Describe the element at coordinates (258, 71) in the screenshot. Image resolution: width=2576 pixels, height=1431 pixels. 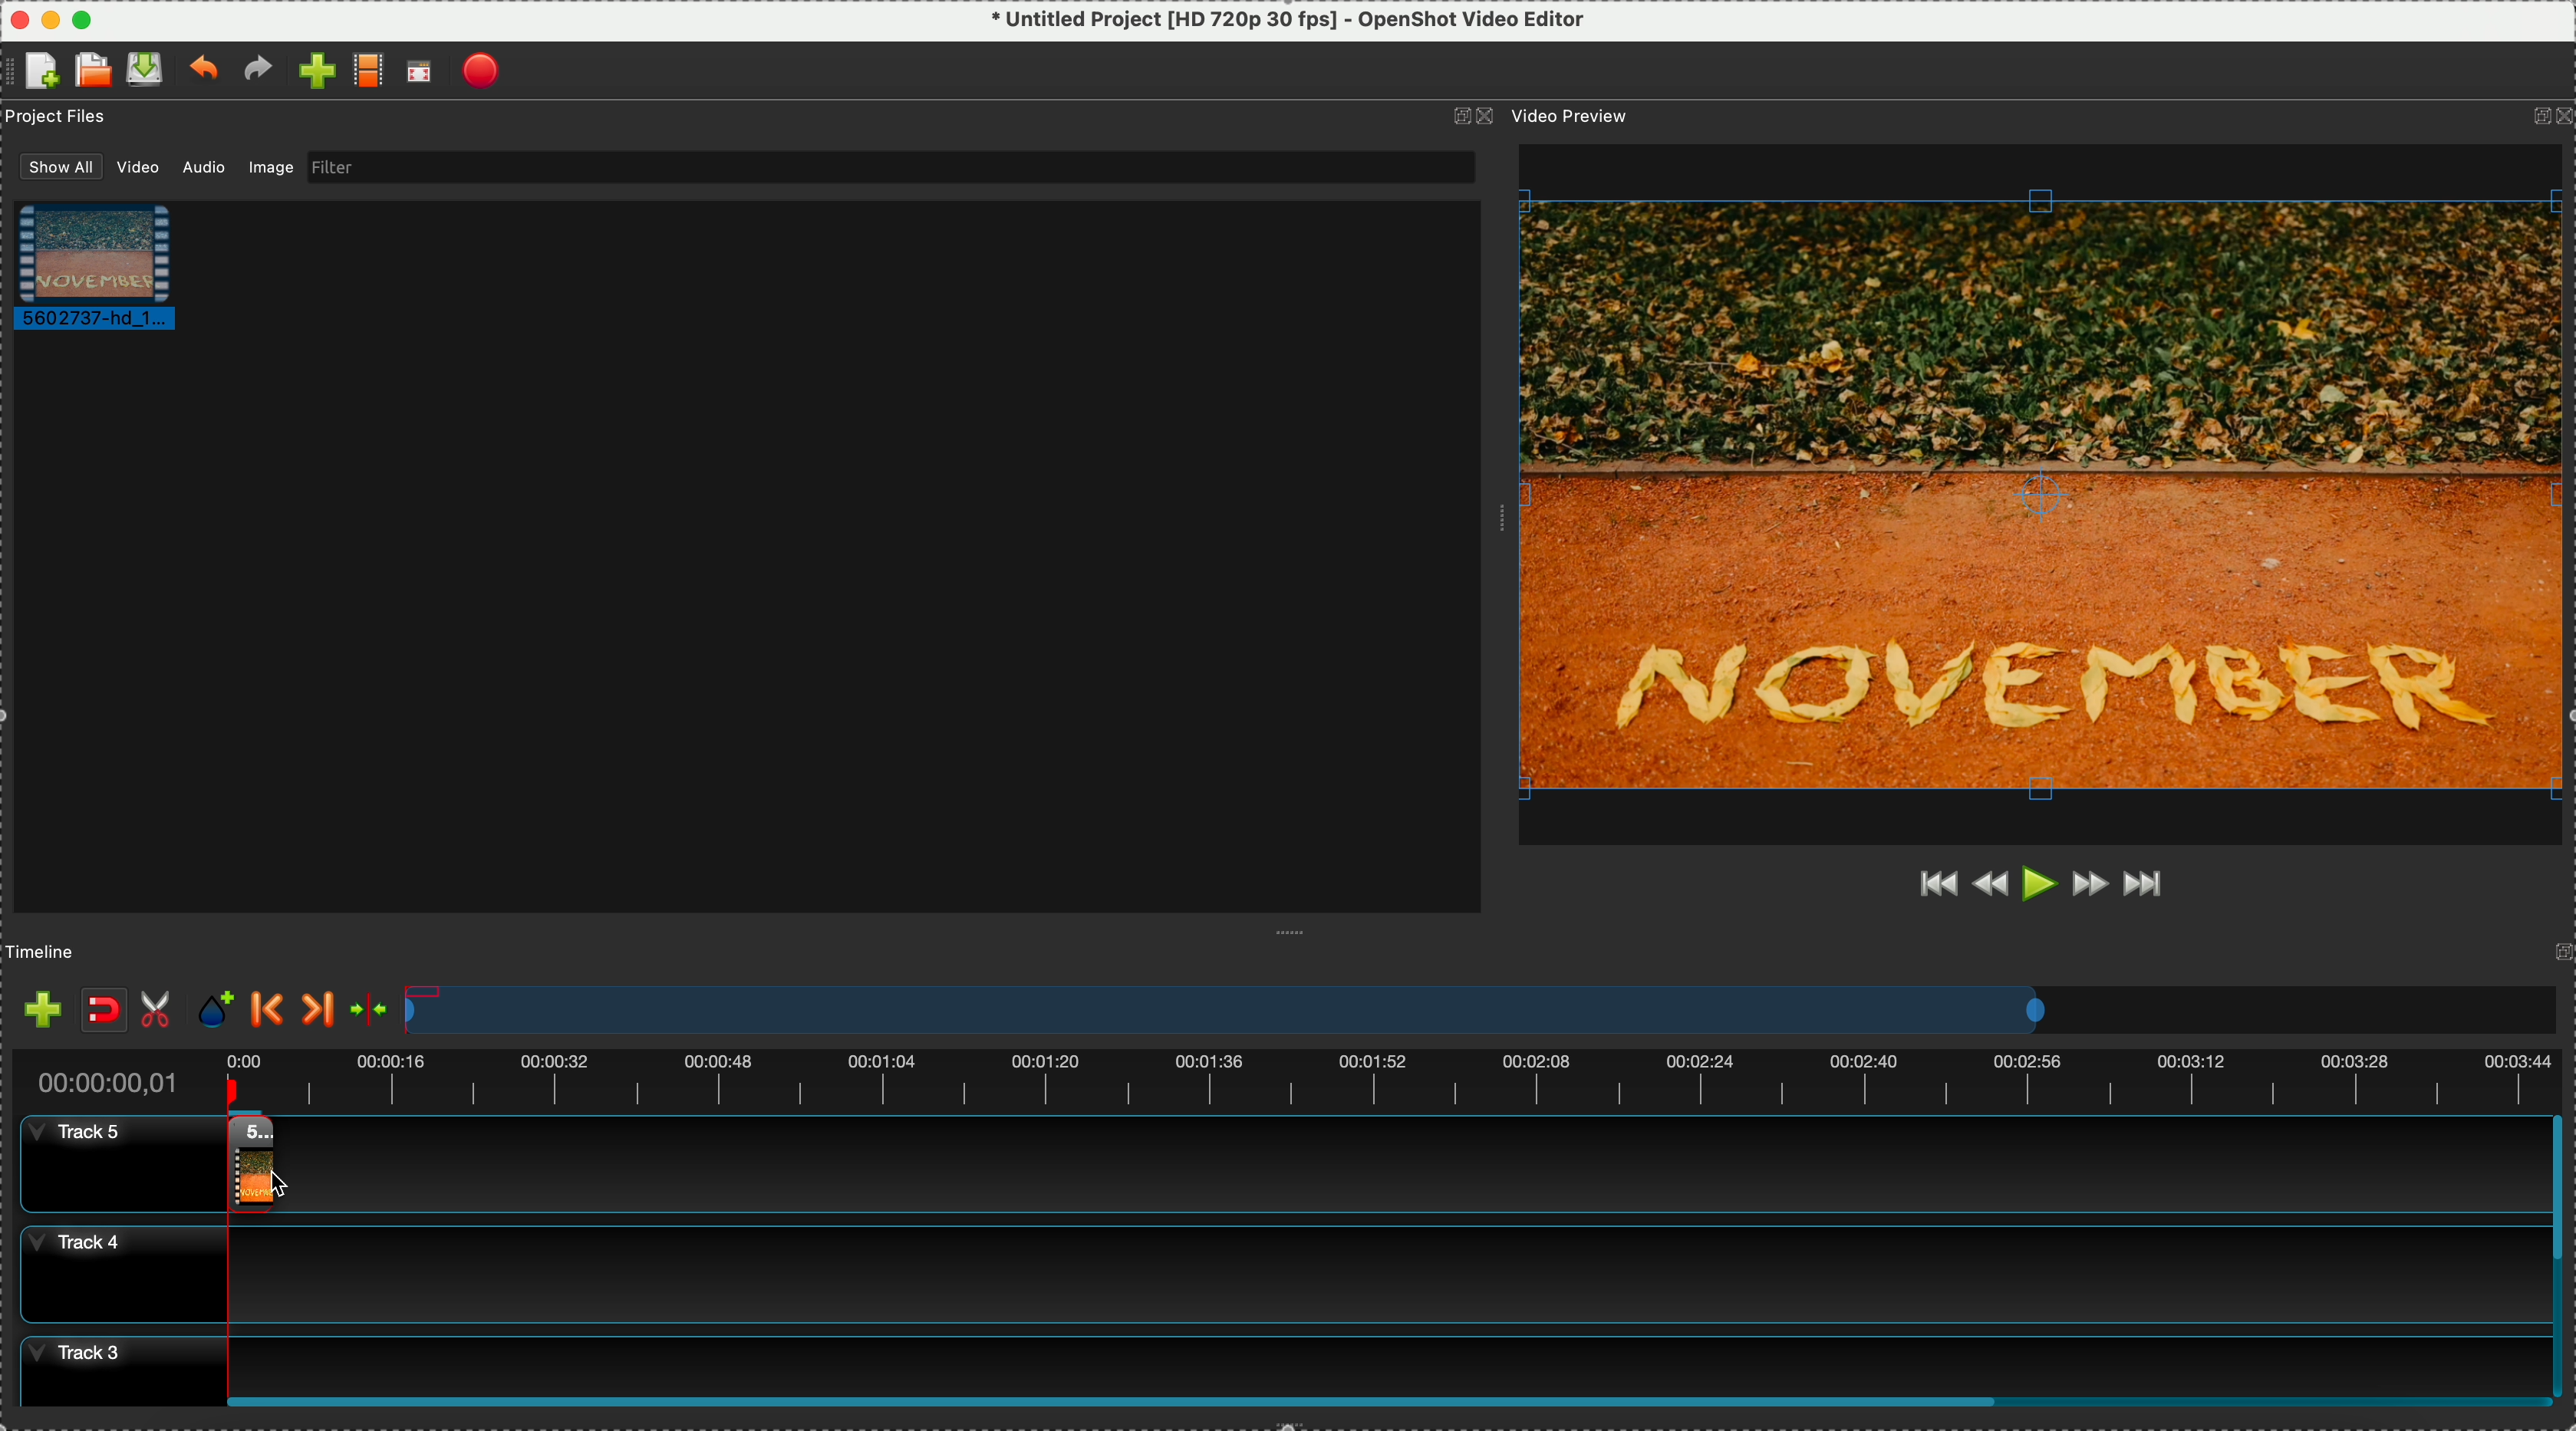
I see `redo` at that location.